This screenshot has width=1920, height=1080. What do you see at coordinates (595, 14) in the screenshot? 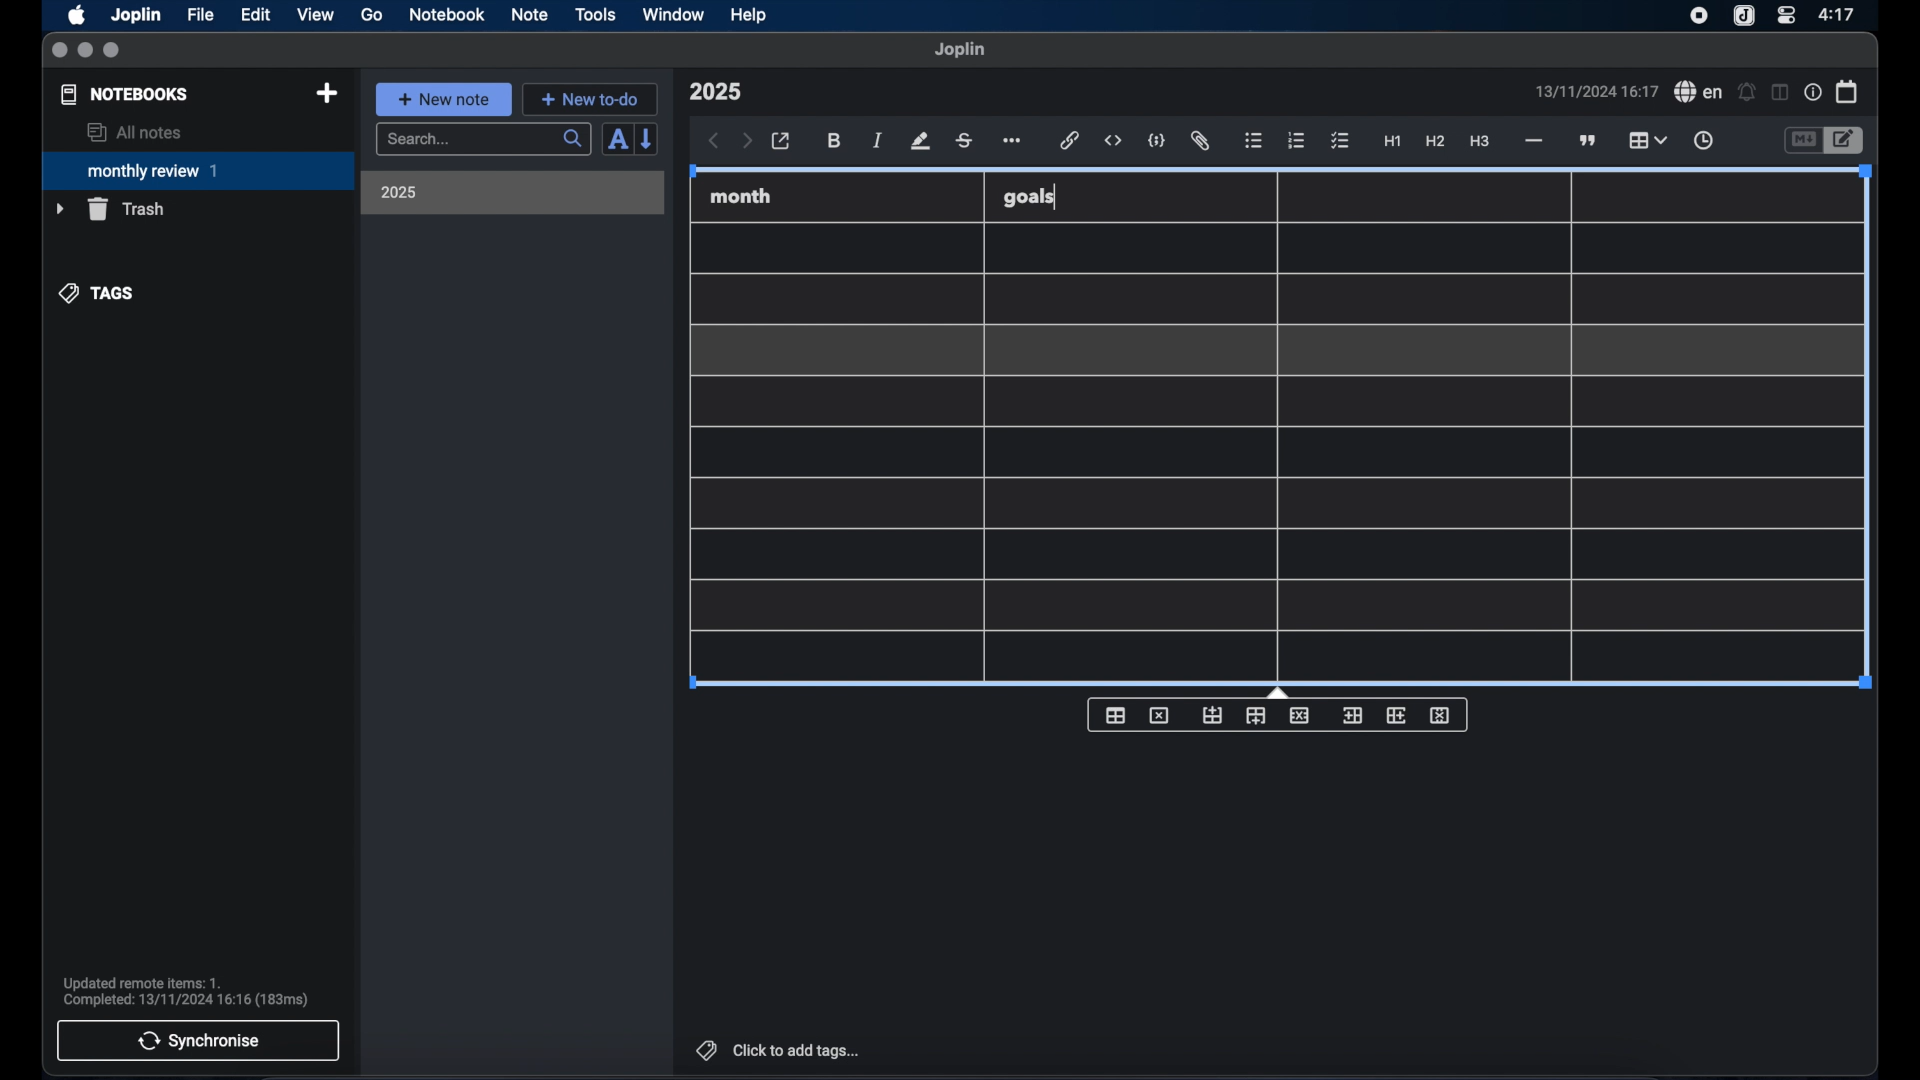
I see `tools` at bounding box center [595, 14].